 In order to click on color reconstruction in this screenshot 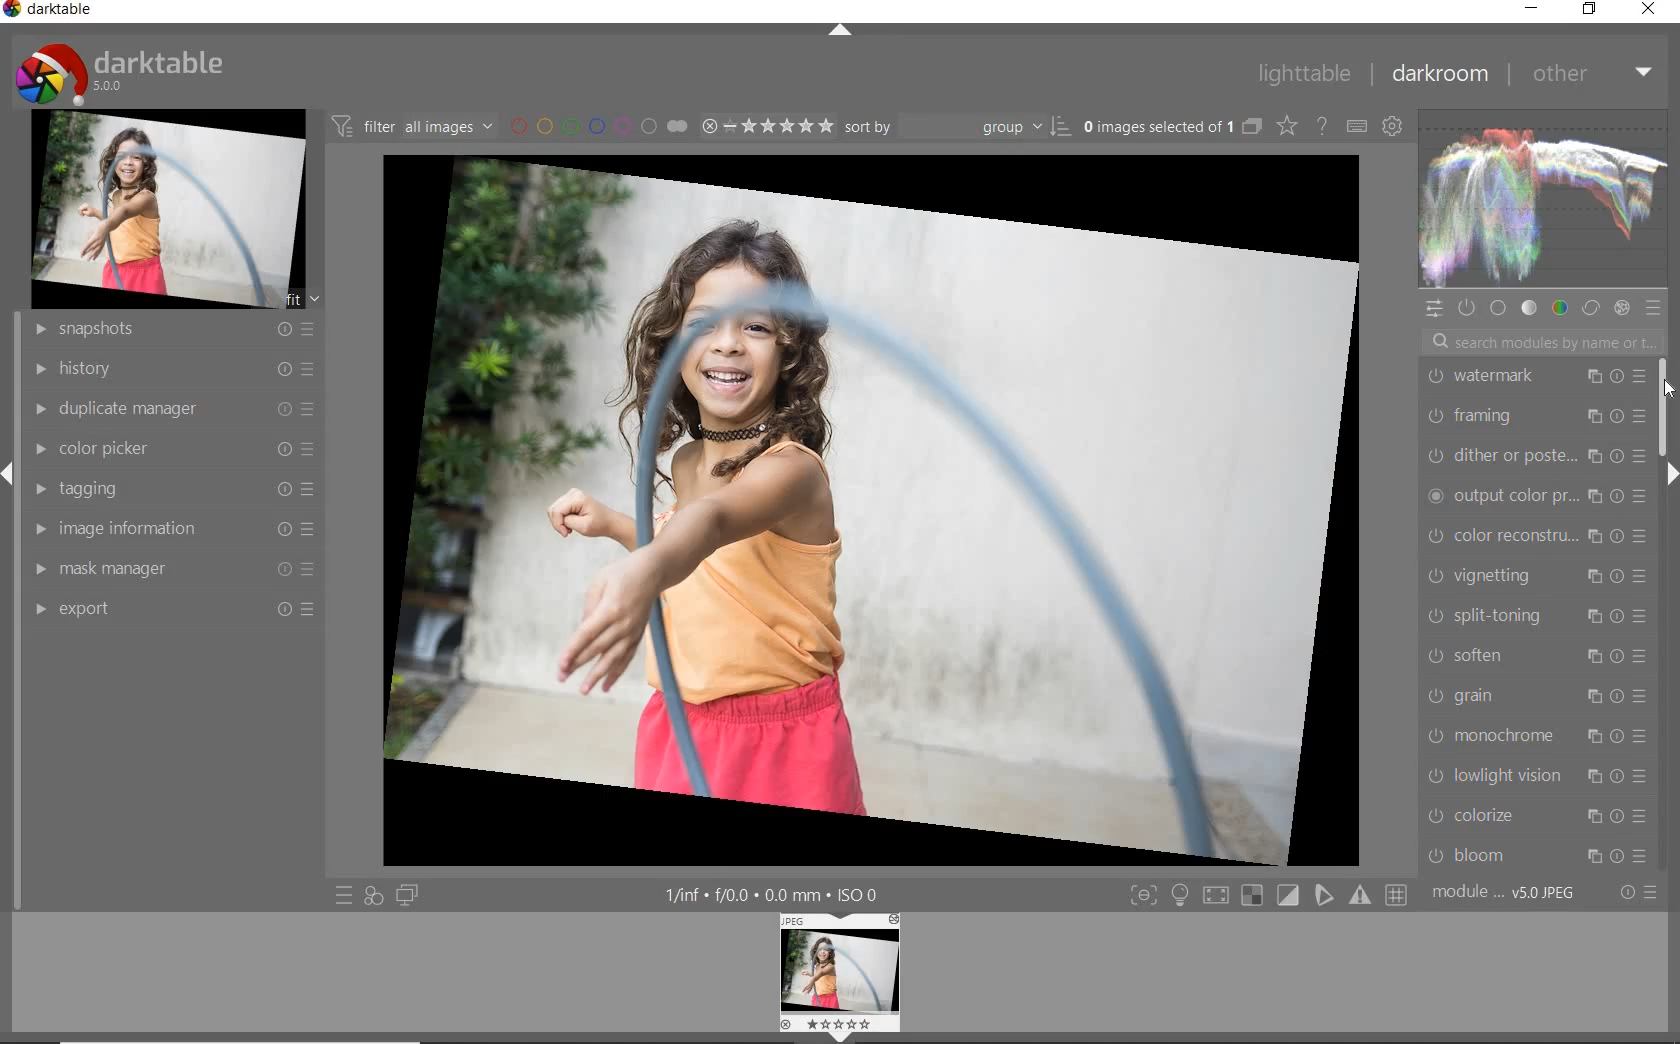, I will do `click(1543, 537)`.